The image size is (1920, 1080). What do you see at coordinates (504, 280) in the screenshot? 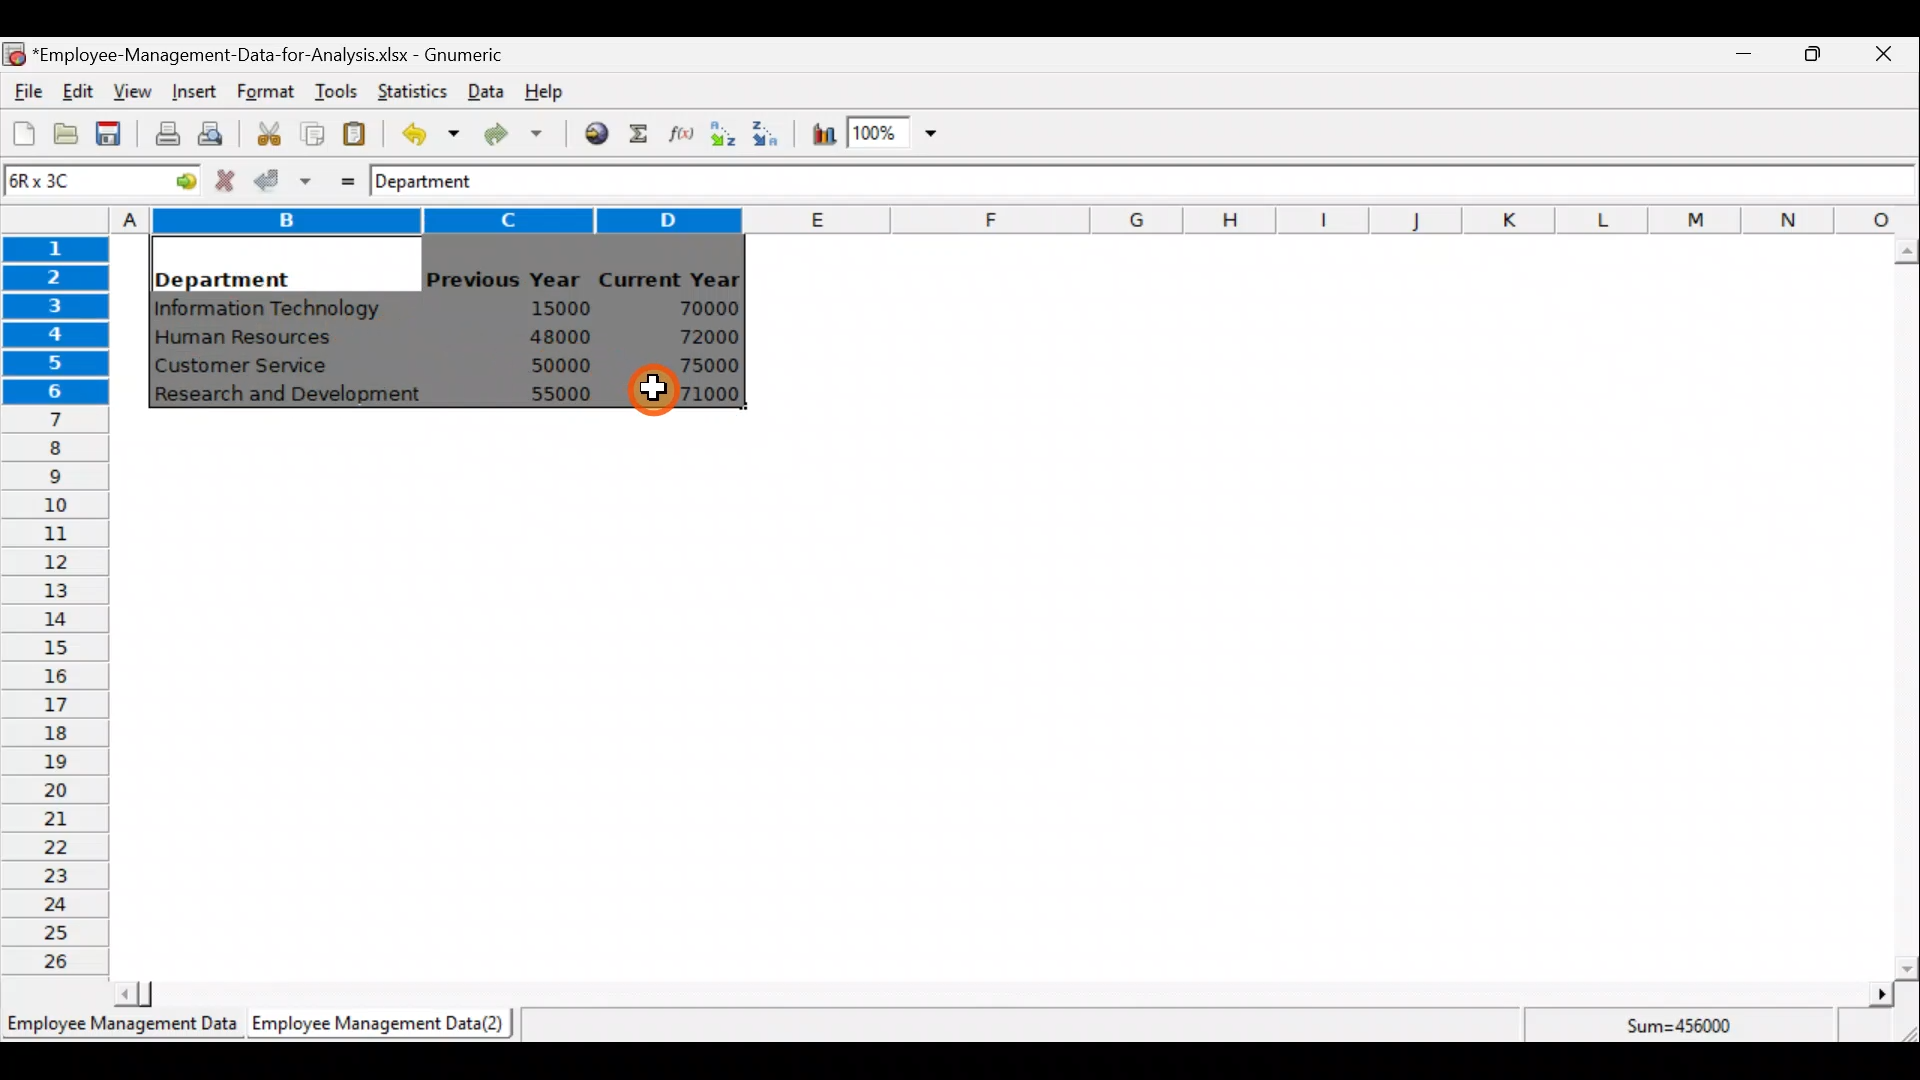
I see `Previous Year` at bounding box center [504, 280].